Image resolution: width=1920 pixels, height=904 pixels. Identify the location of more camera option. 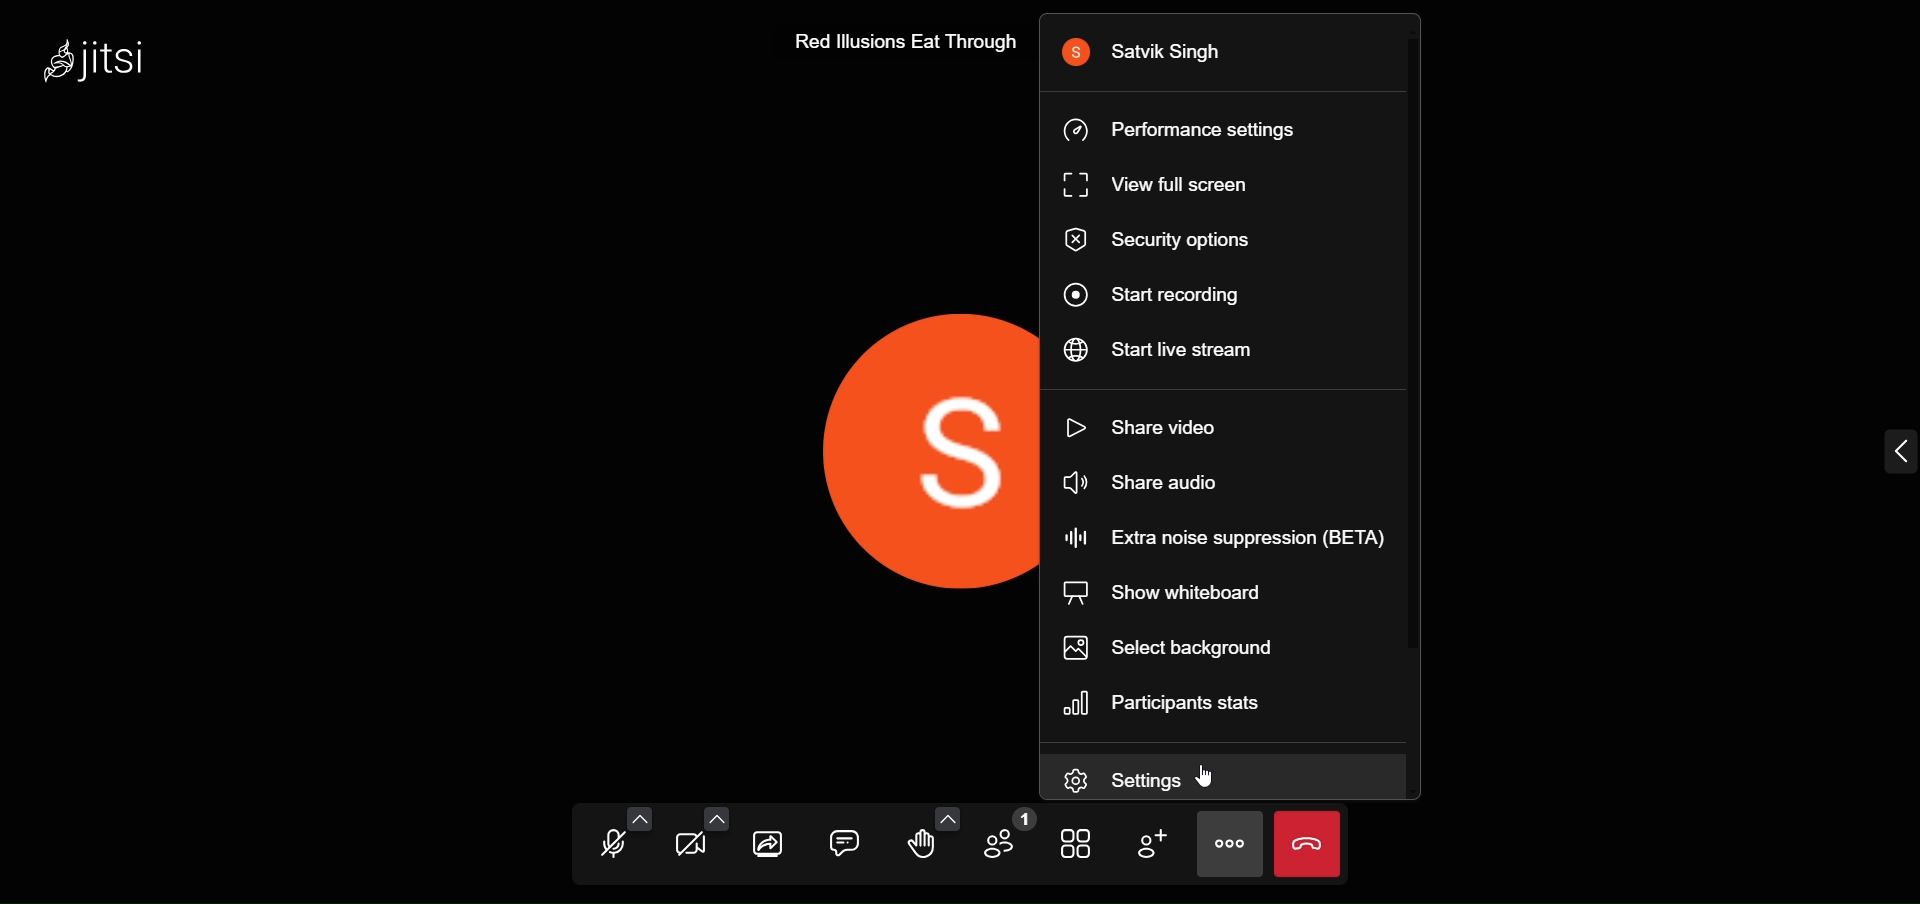
(719, 817).